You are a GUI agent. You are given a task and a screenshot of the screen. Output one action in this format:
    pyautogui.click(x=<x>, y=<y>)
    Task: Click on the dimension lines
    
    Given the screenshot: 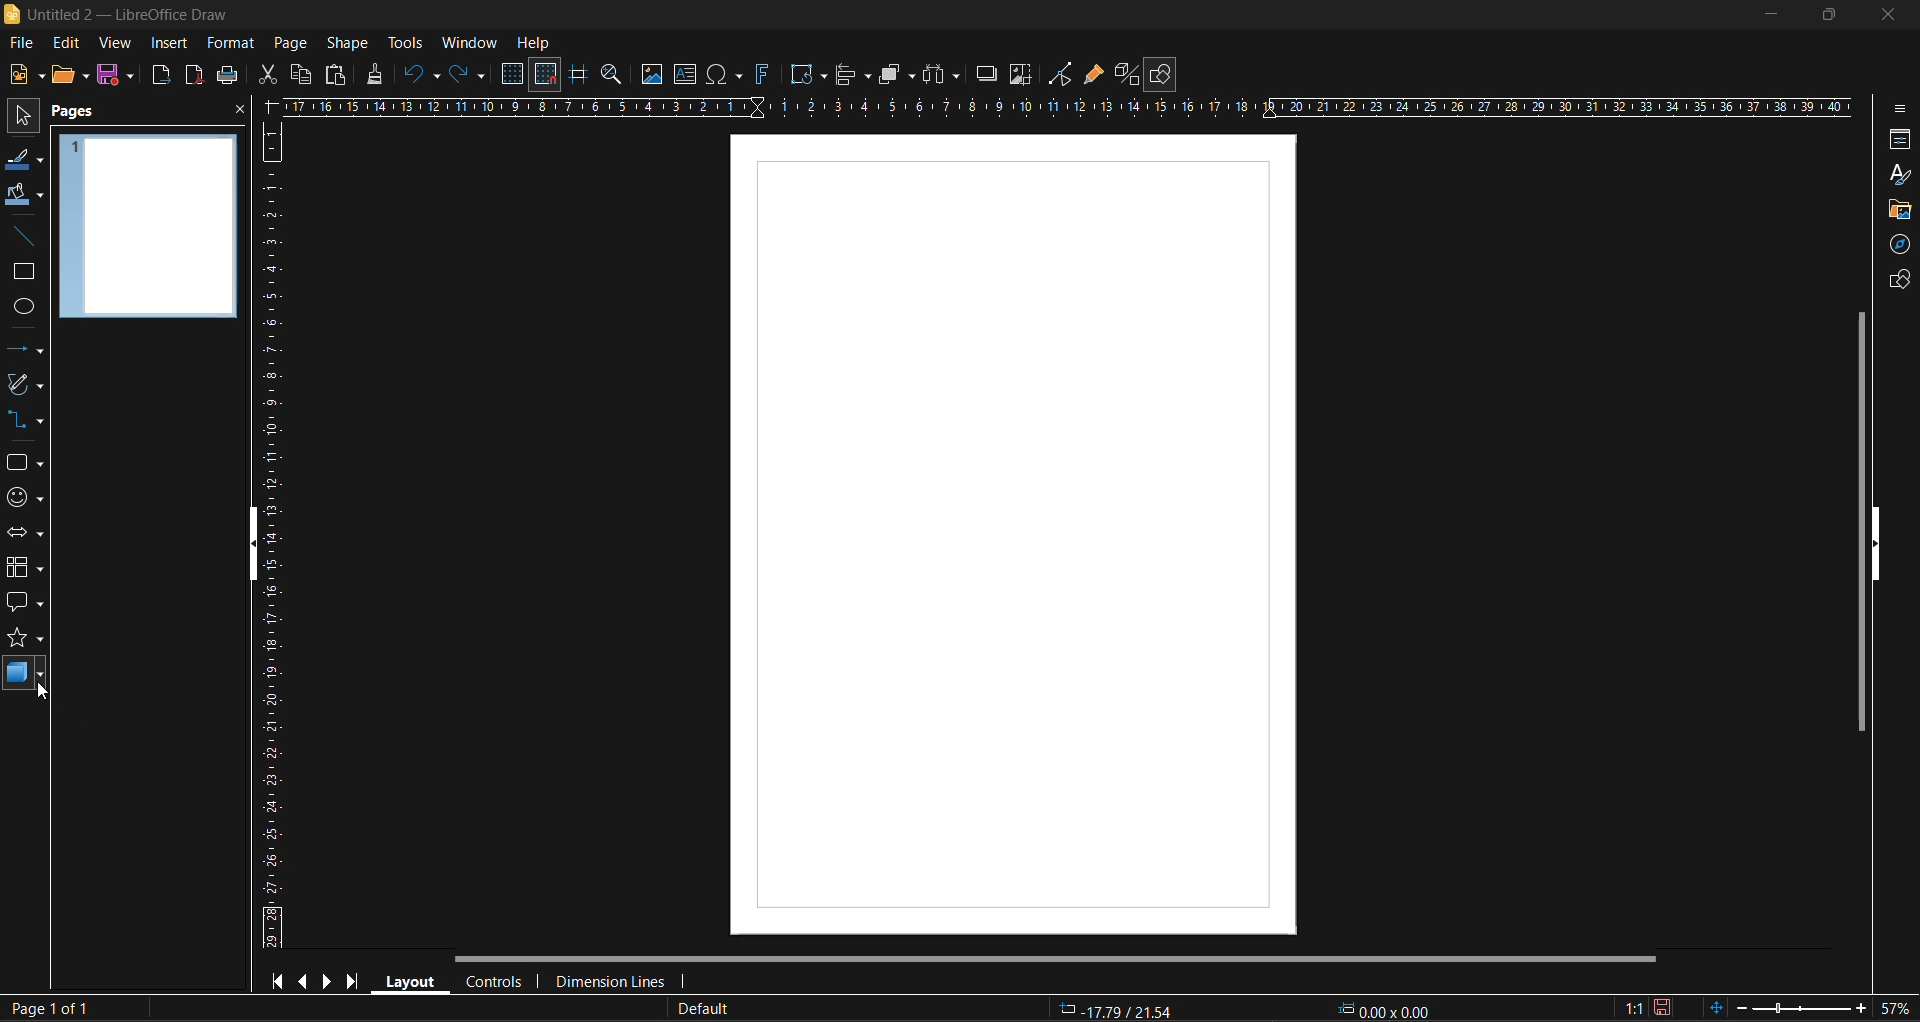 What is the action you would take?
    pyautogui.click(x=611, y=978)
    